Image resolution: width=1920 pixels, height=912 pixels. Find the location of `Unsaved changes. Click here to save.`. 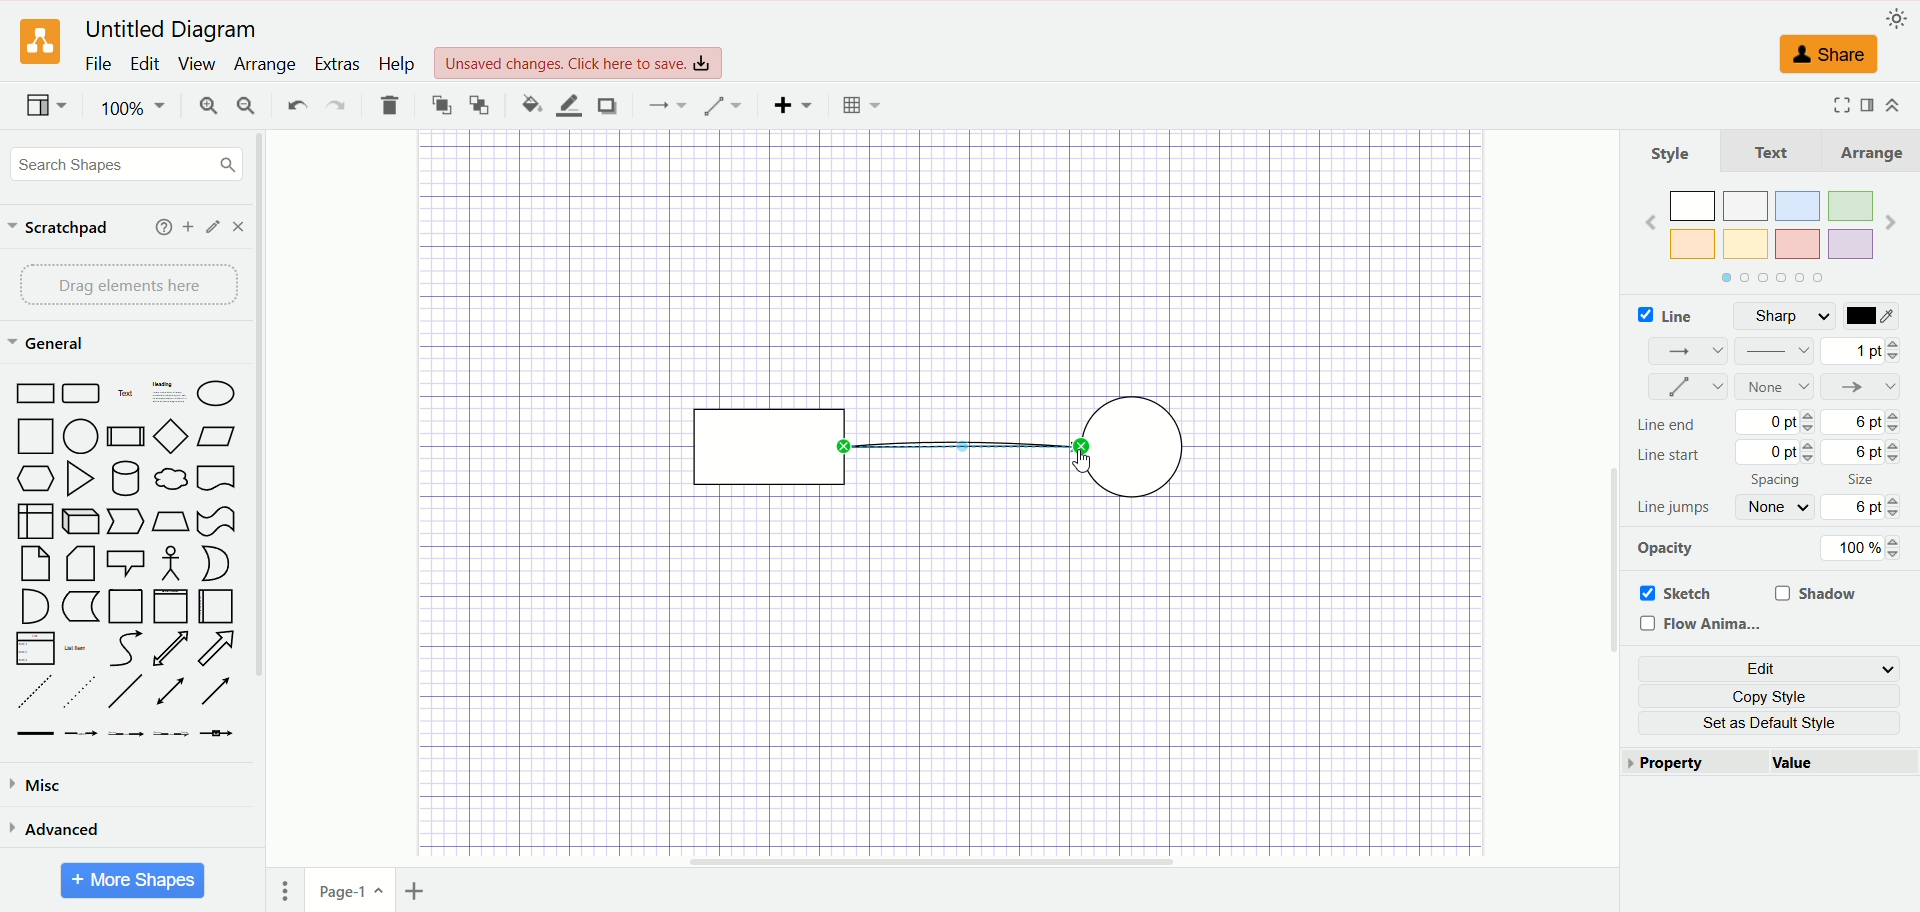

Unsaved changes. Click here to save. is located at coordinates (580, 62).